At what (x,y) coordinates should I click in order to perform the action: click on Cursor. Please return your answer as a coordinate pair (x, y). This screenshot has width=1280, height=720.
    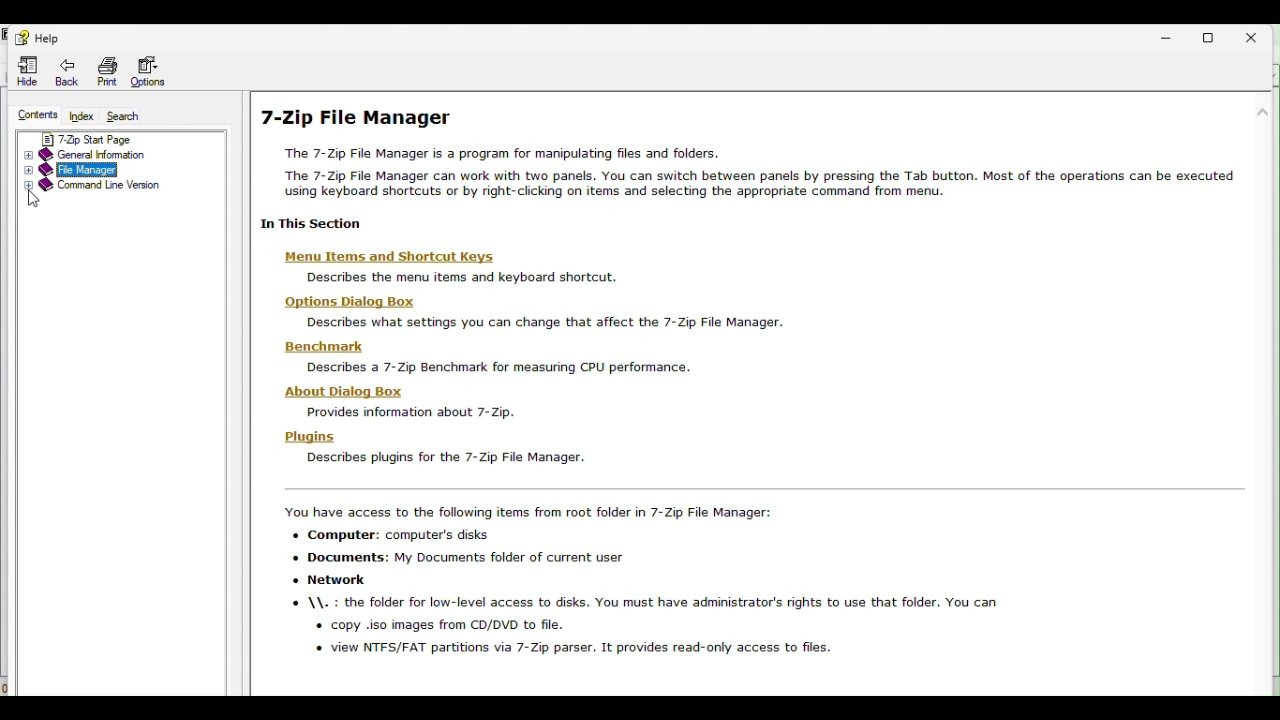
    Looking at the image, I should click on (36, 200).